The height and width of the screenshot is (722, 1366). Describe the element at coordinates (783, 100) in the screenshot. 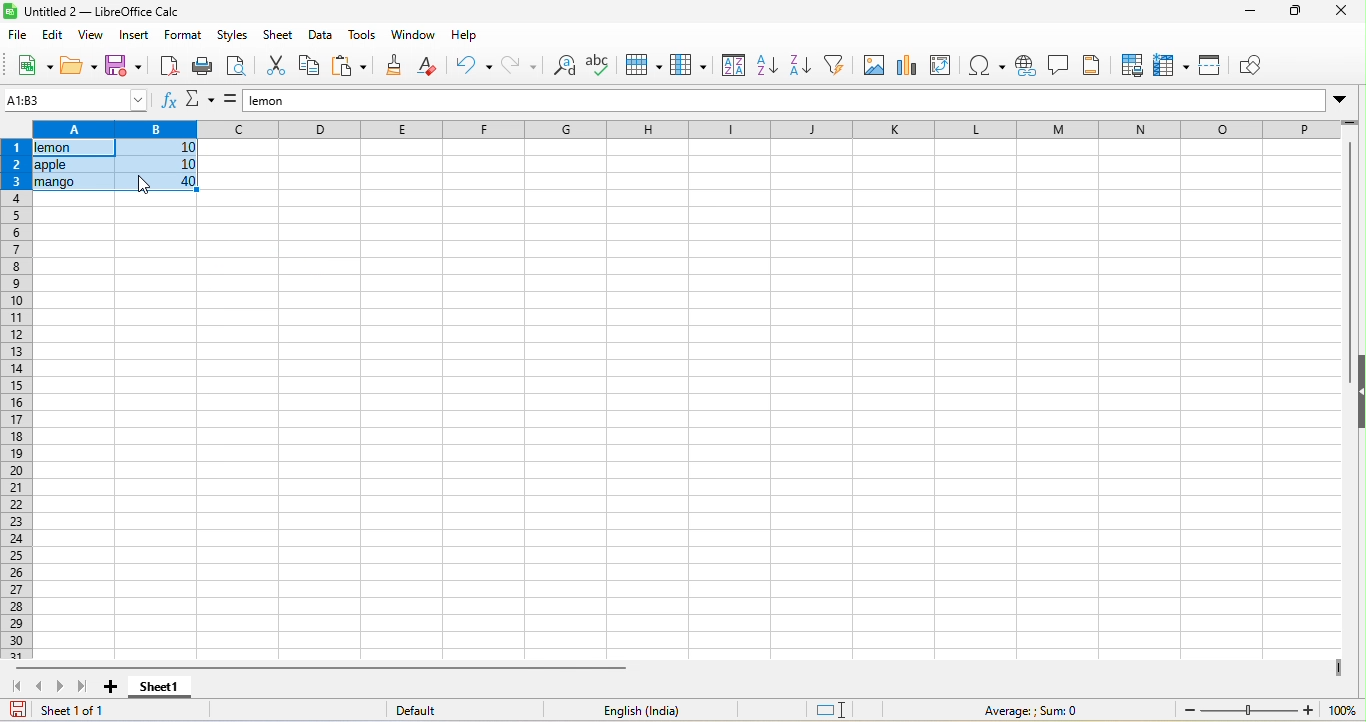

I see `lemon` at that location.